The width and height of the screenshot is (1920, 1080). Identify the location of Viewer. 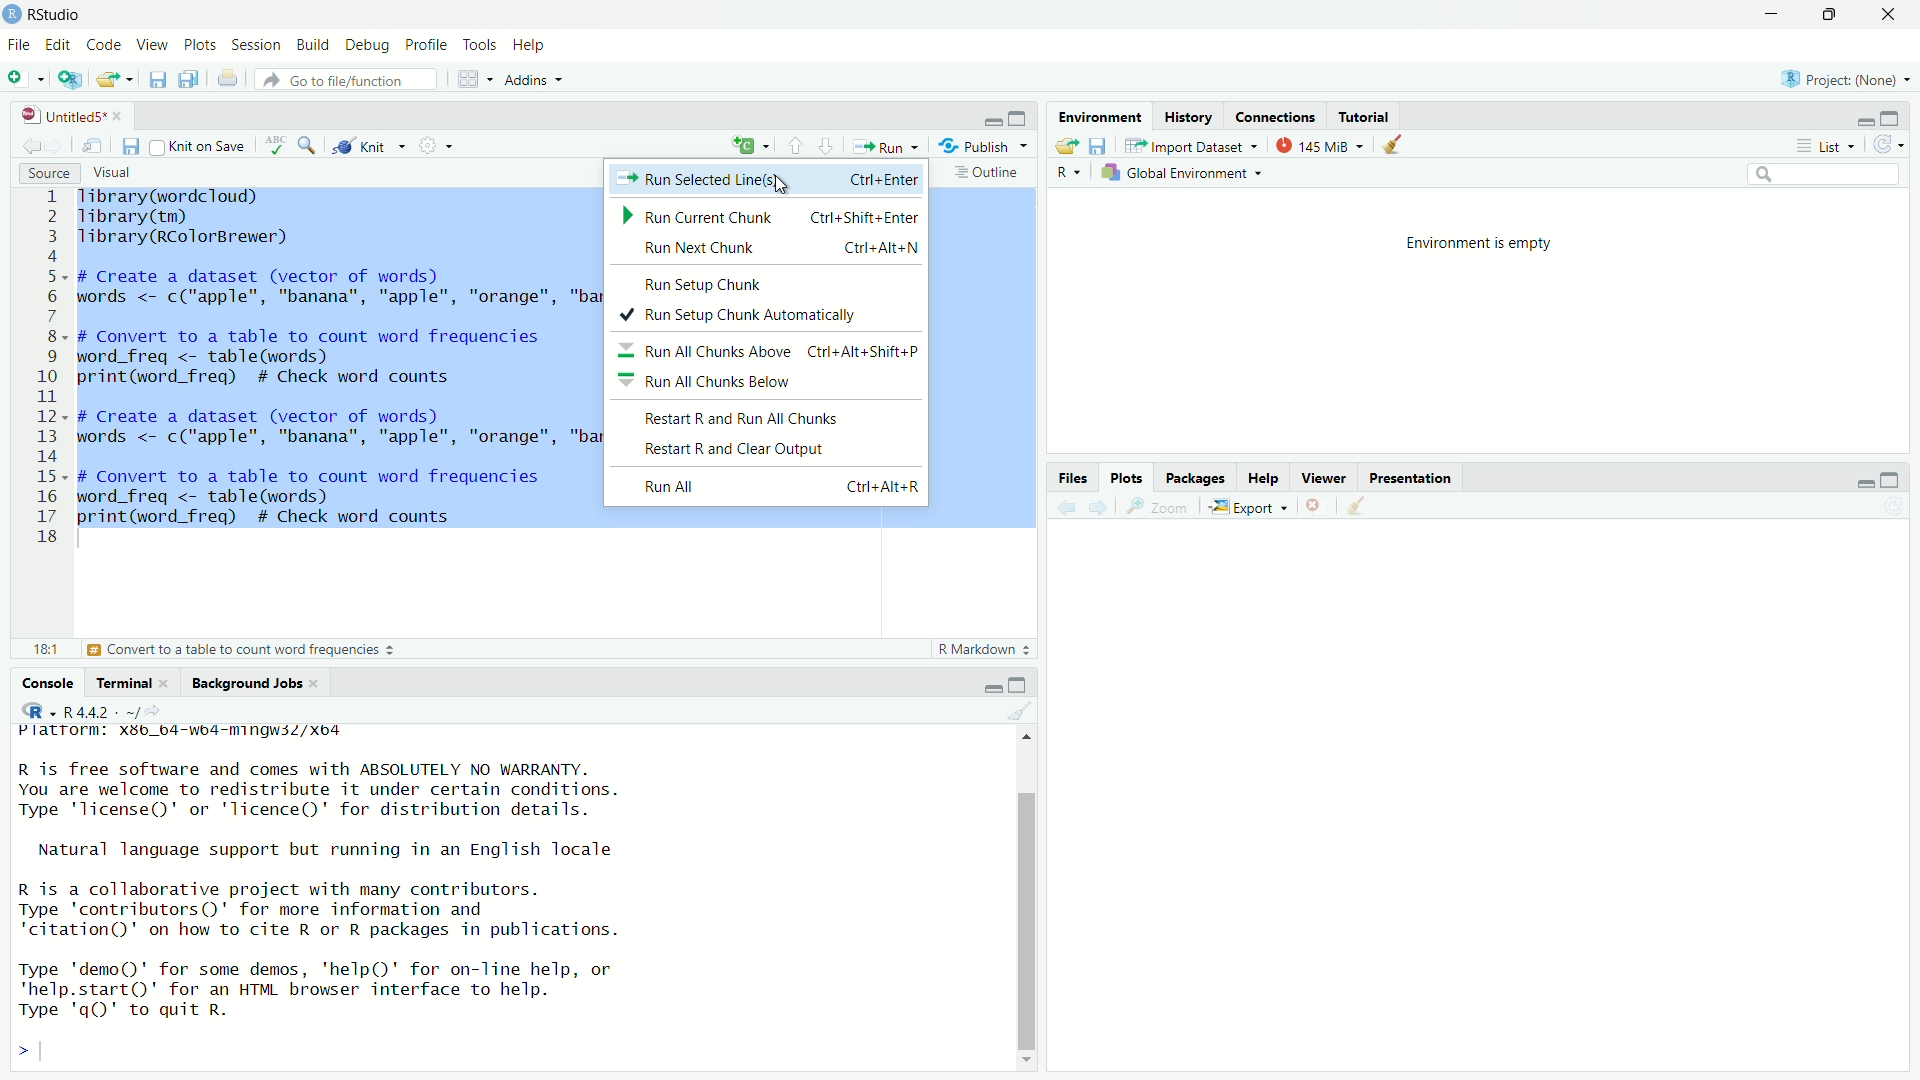
(1325, 477).